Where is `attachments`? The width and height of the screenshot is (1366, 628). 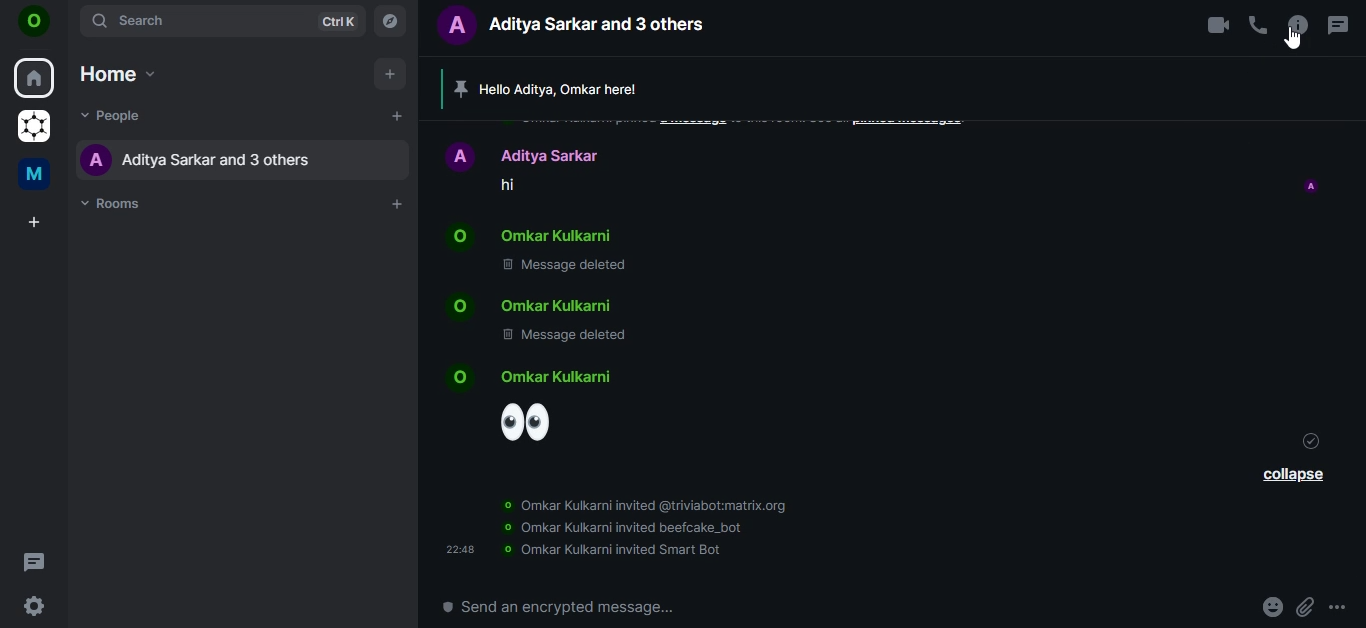
attachments is located at coordinates (1308, 606).